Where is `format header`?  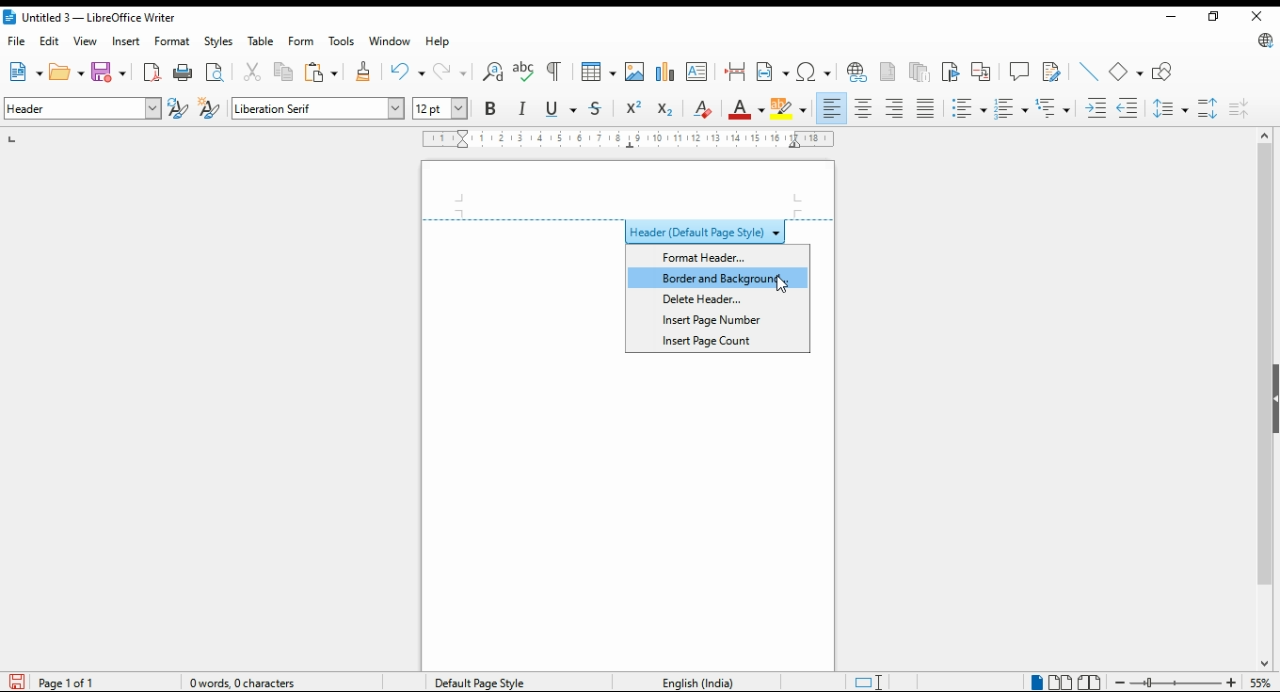 format header is located at coordinates (717, 257).